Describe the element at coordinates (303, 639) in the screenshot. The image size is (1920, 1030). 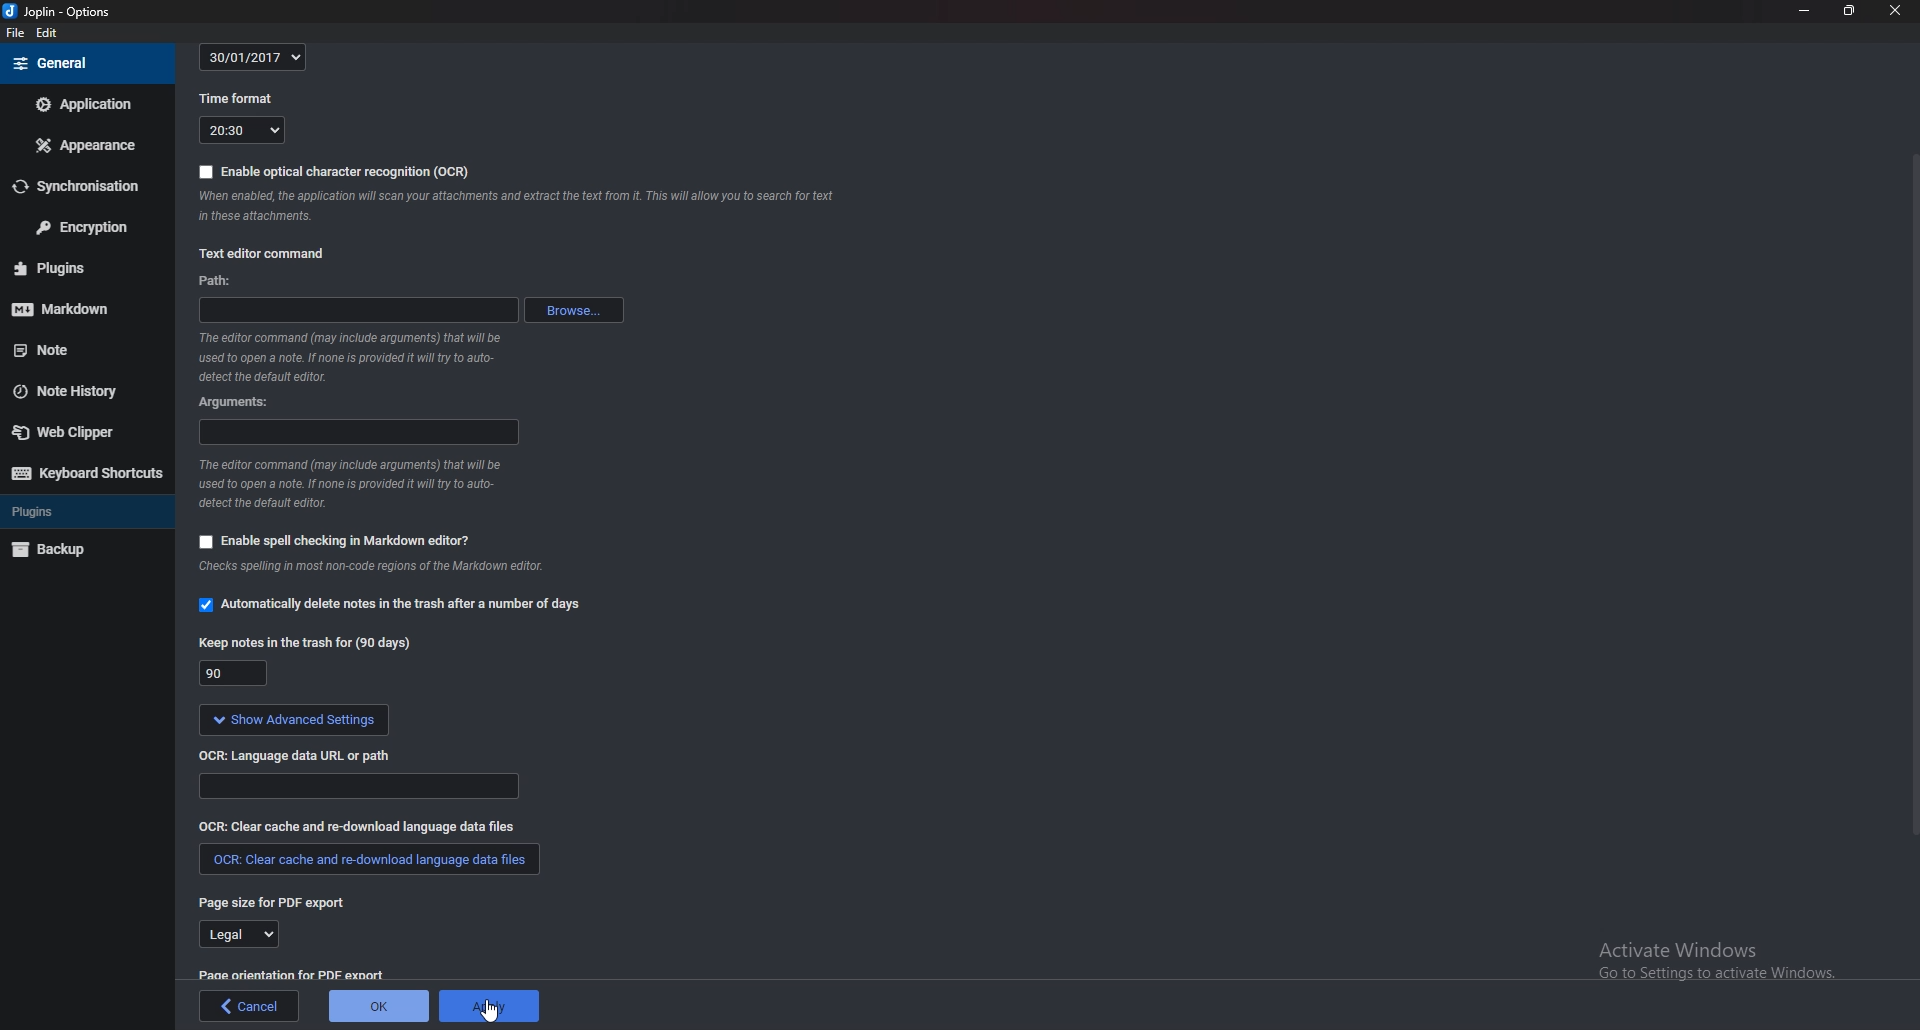
I see `Keep notes in the trash for` at that location.